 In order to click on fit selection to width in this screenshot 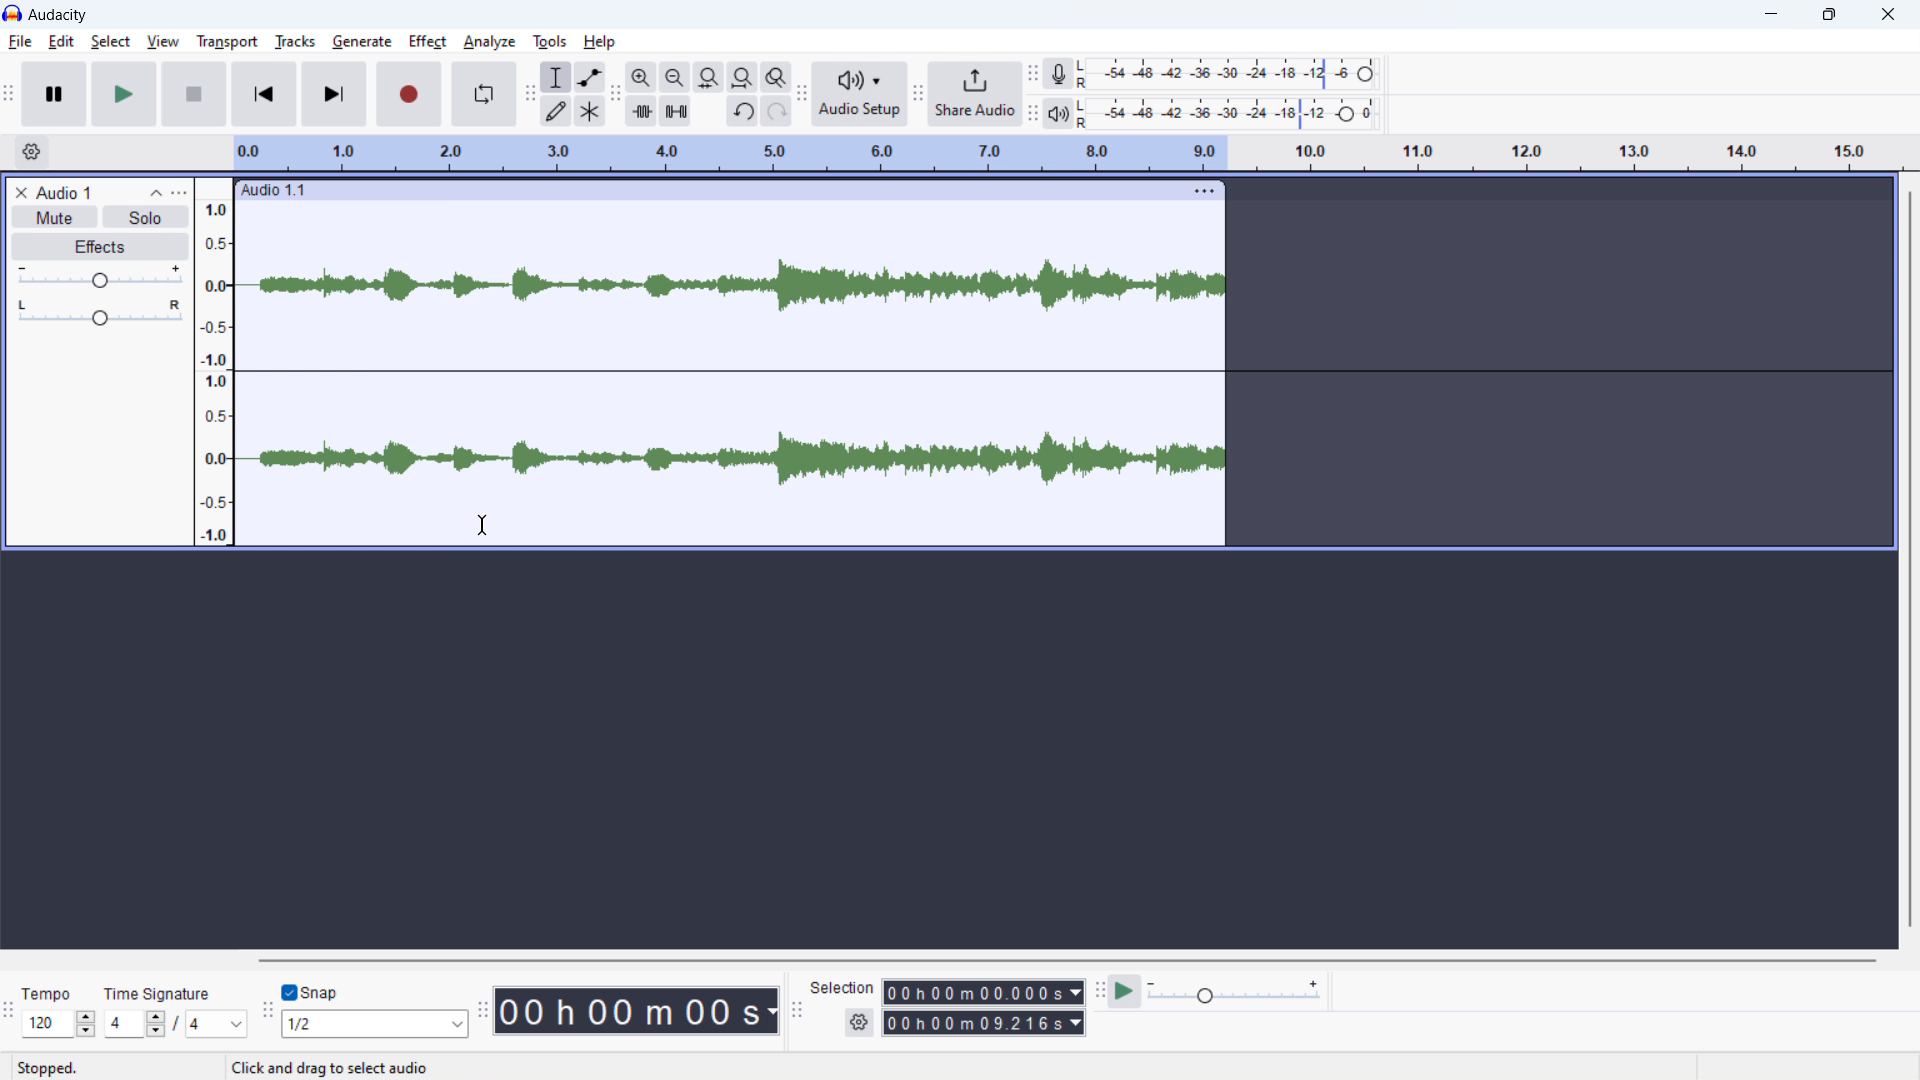, I will do `click(709, 76)`.